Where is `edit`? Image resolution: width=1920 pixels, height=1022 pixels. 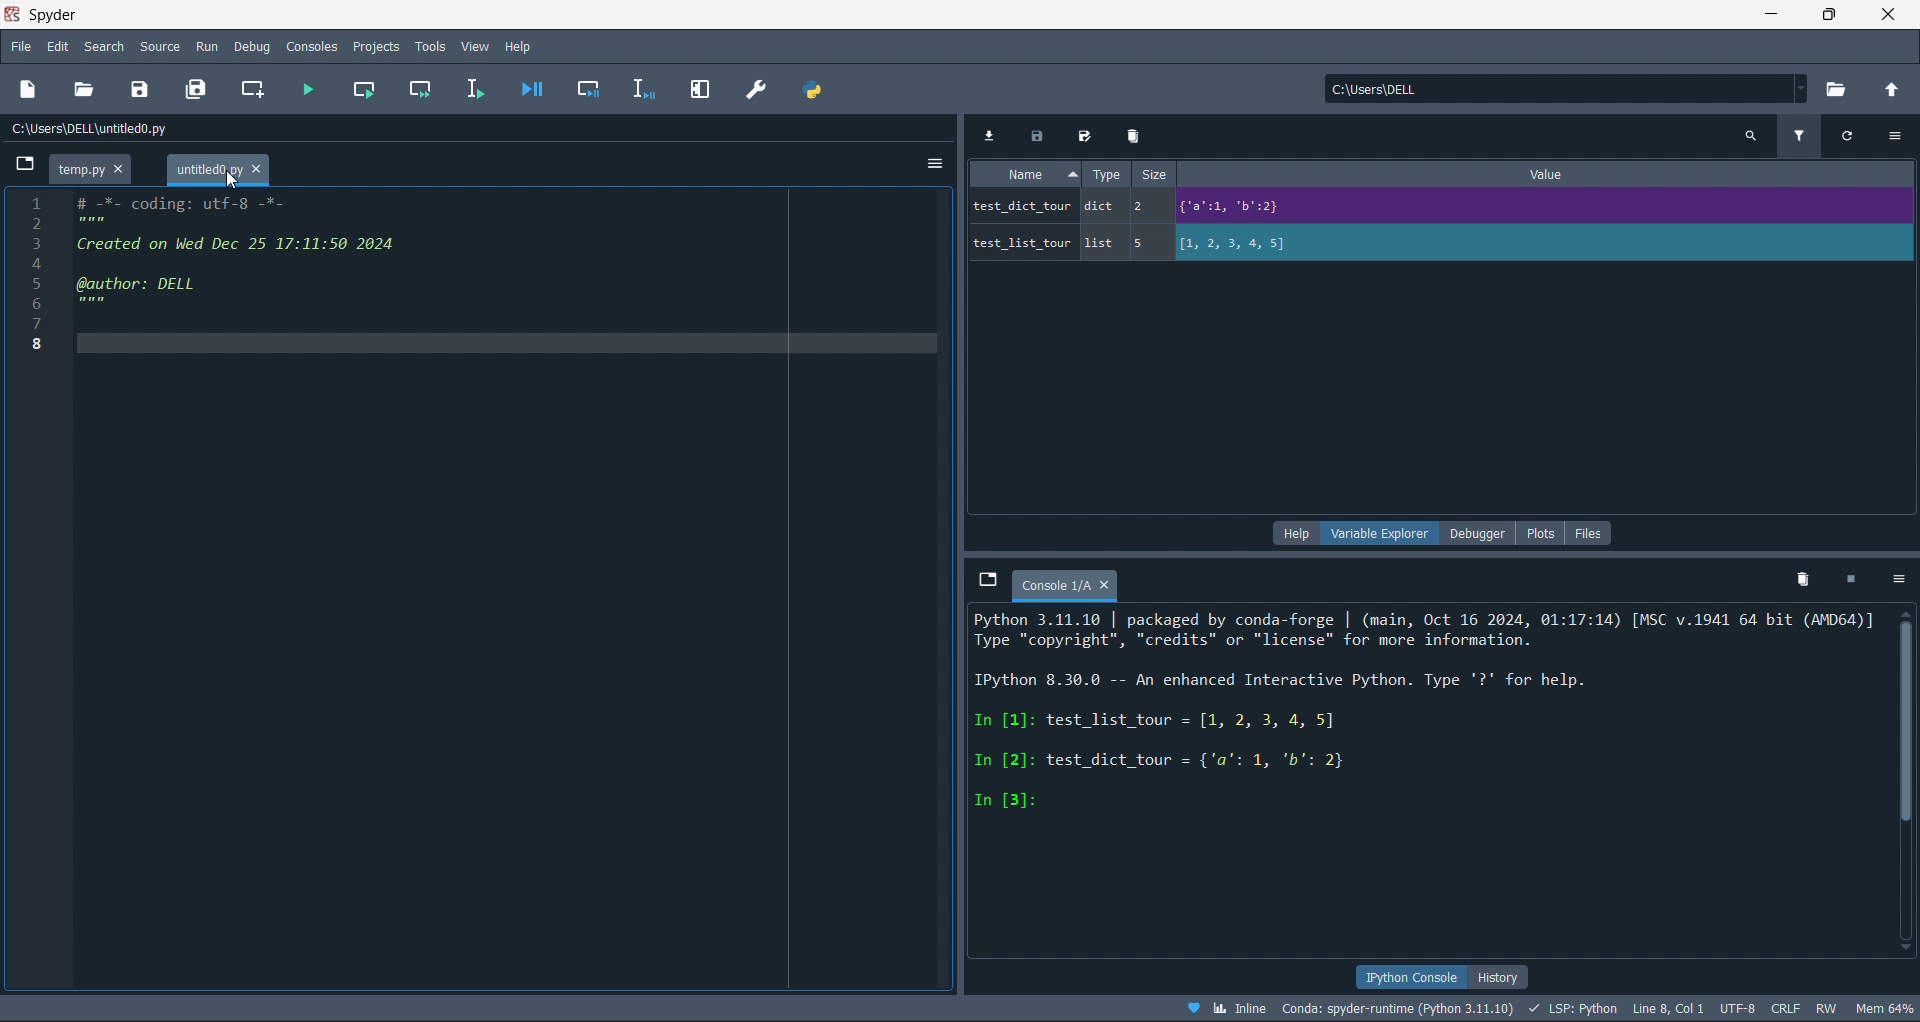 edit is located at coordinates (59, 48).